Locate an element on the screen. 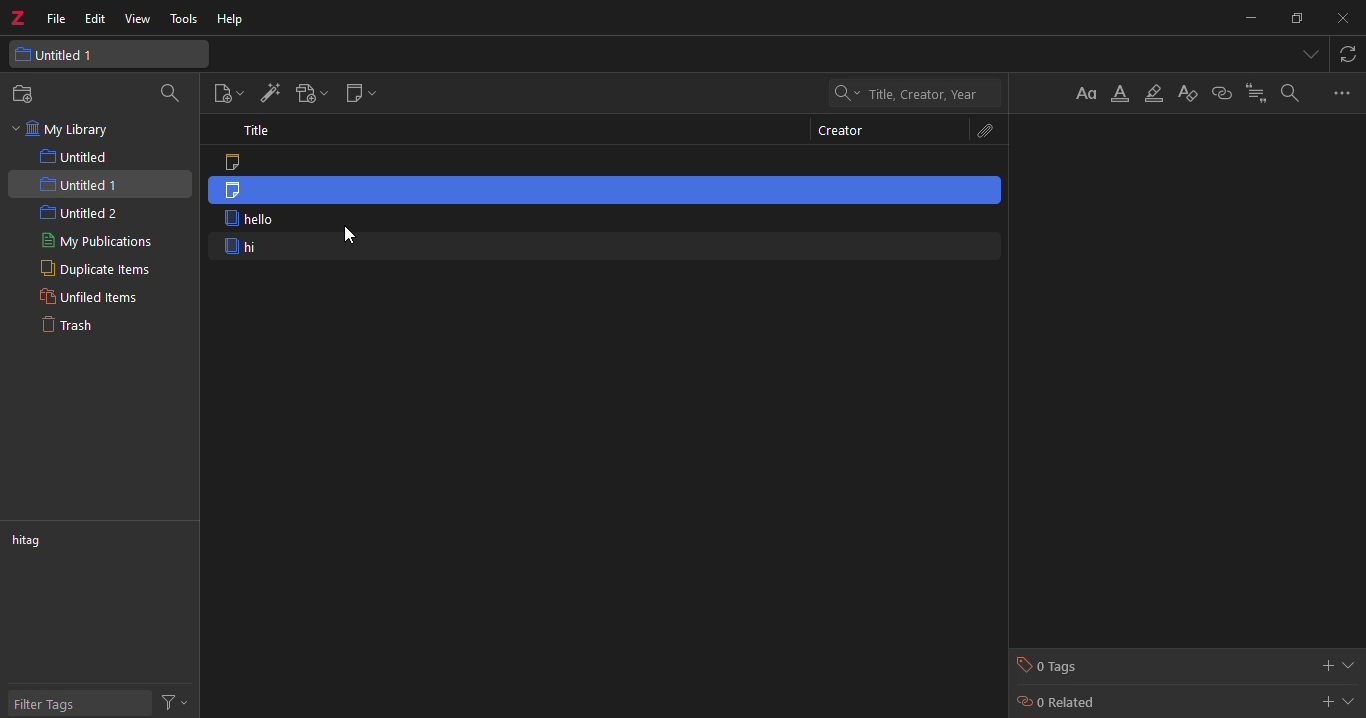 This screenshot has height=718, width=1366. 0 tags is located at coordinates (1060, 663).